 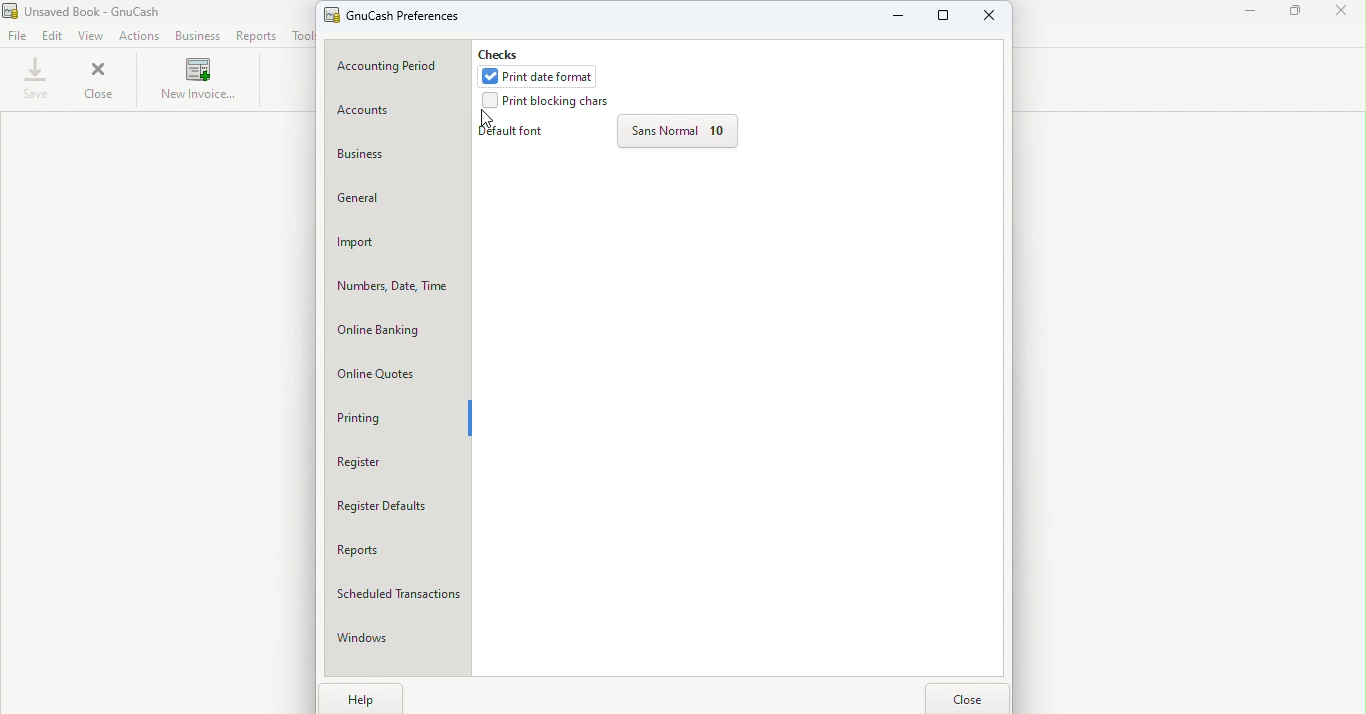 What do you see at coordinates (1301, 15) in the screenshot?
I see `Maximize` at bounding box center [1301, 15].